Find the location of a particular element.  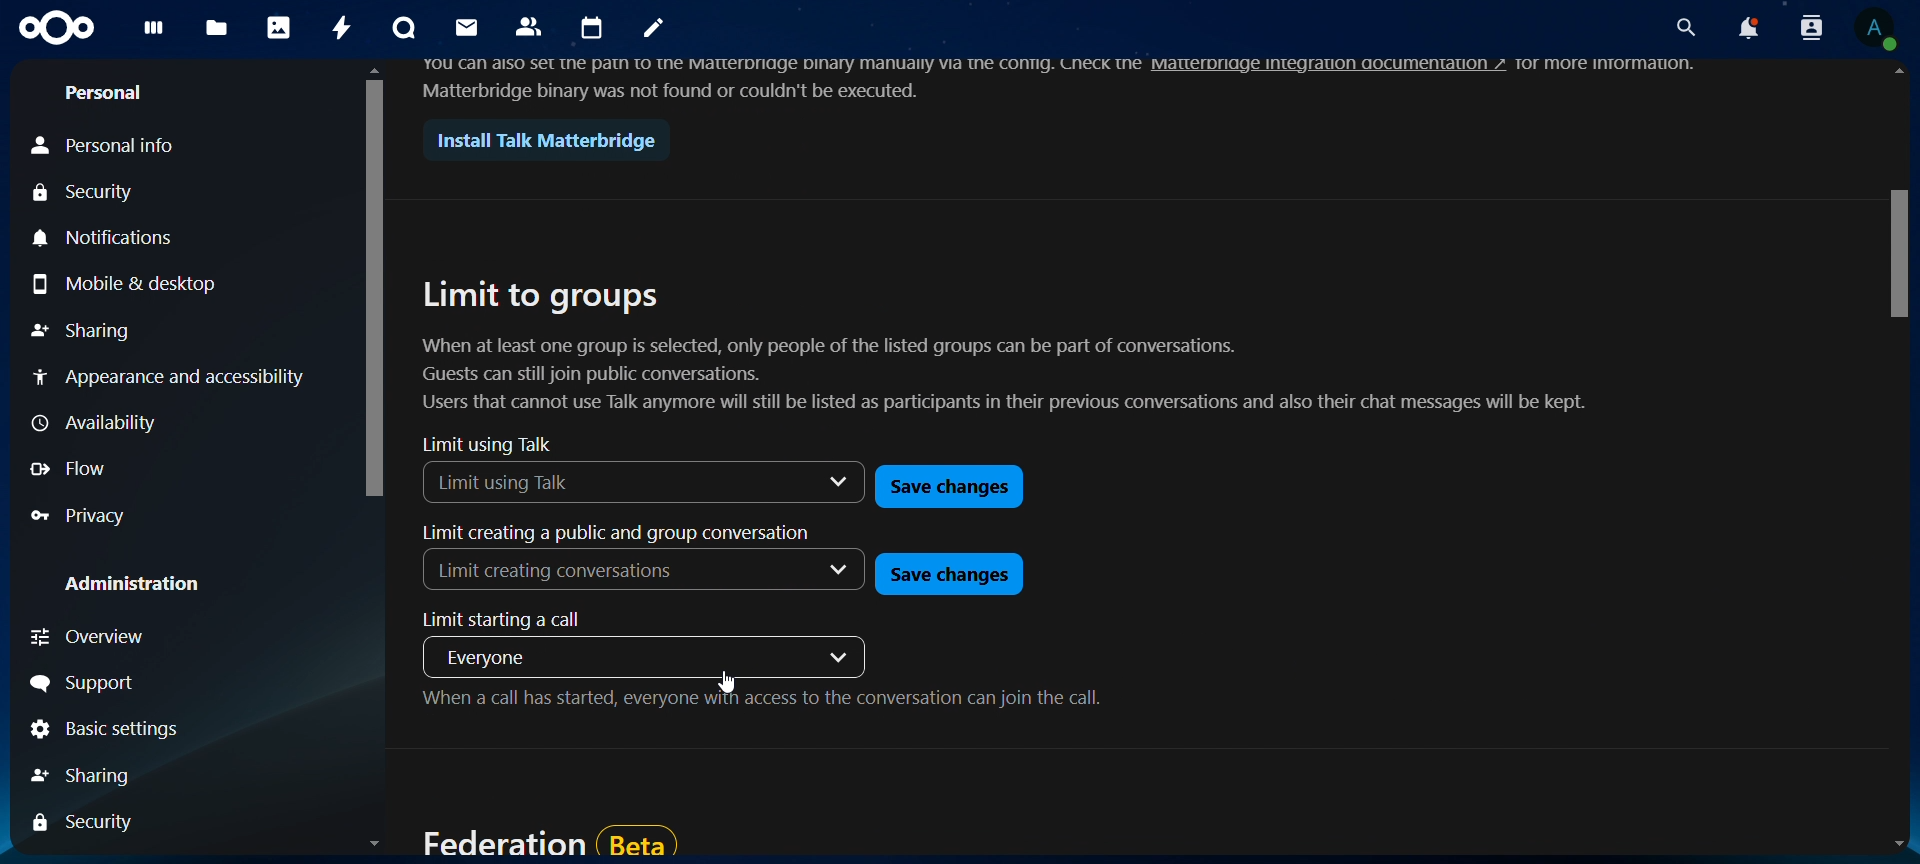

Administration is located at coordinates (119, 587).